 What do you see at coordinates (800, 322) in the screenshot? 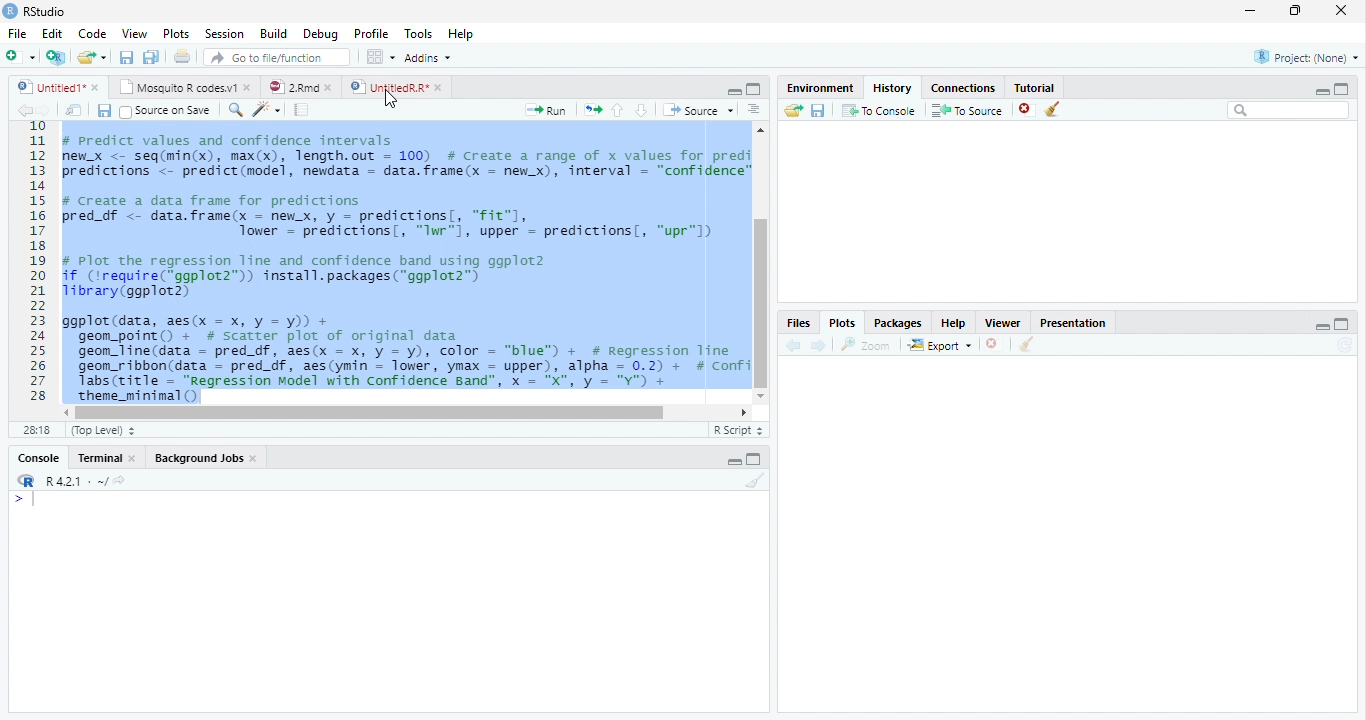
I see `Files` at bounding box center [800, 322].